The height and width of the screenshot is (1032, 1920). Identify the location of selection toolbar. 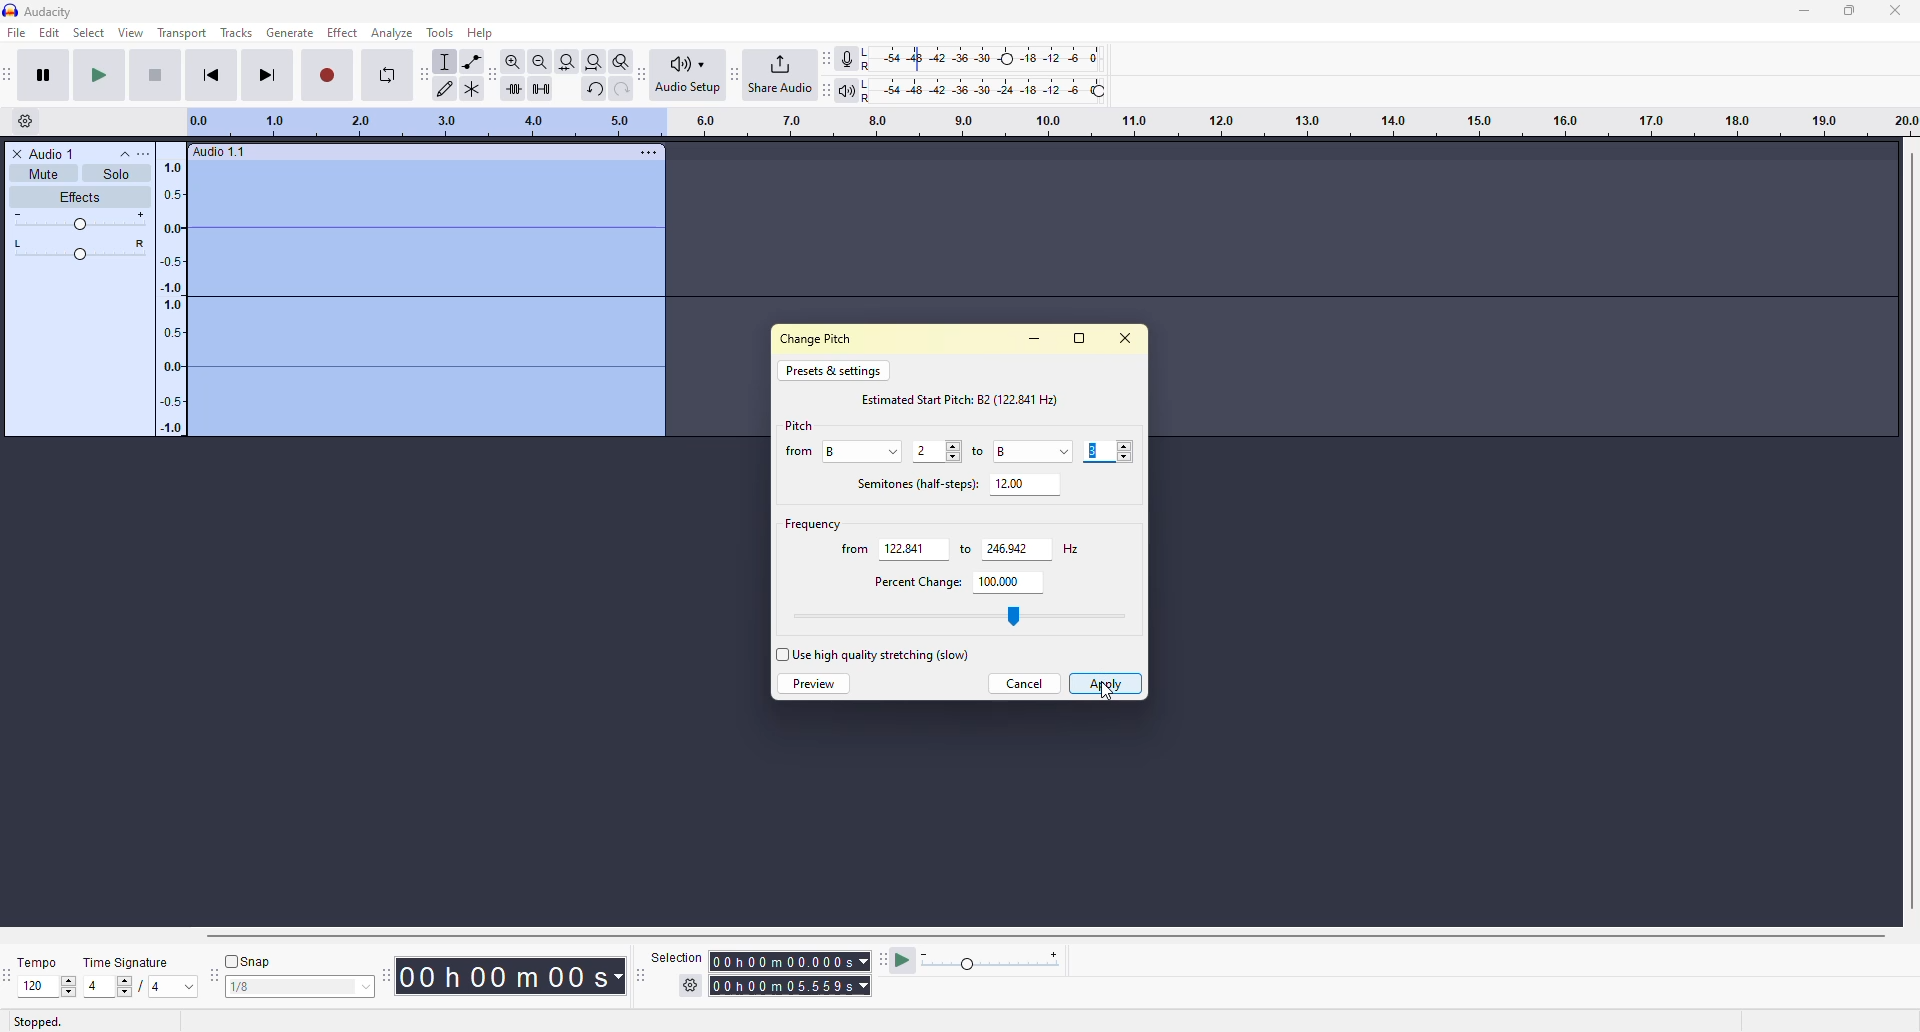
(637, 976).